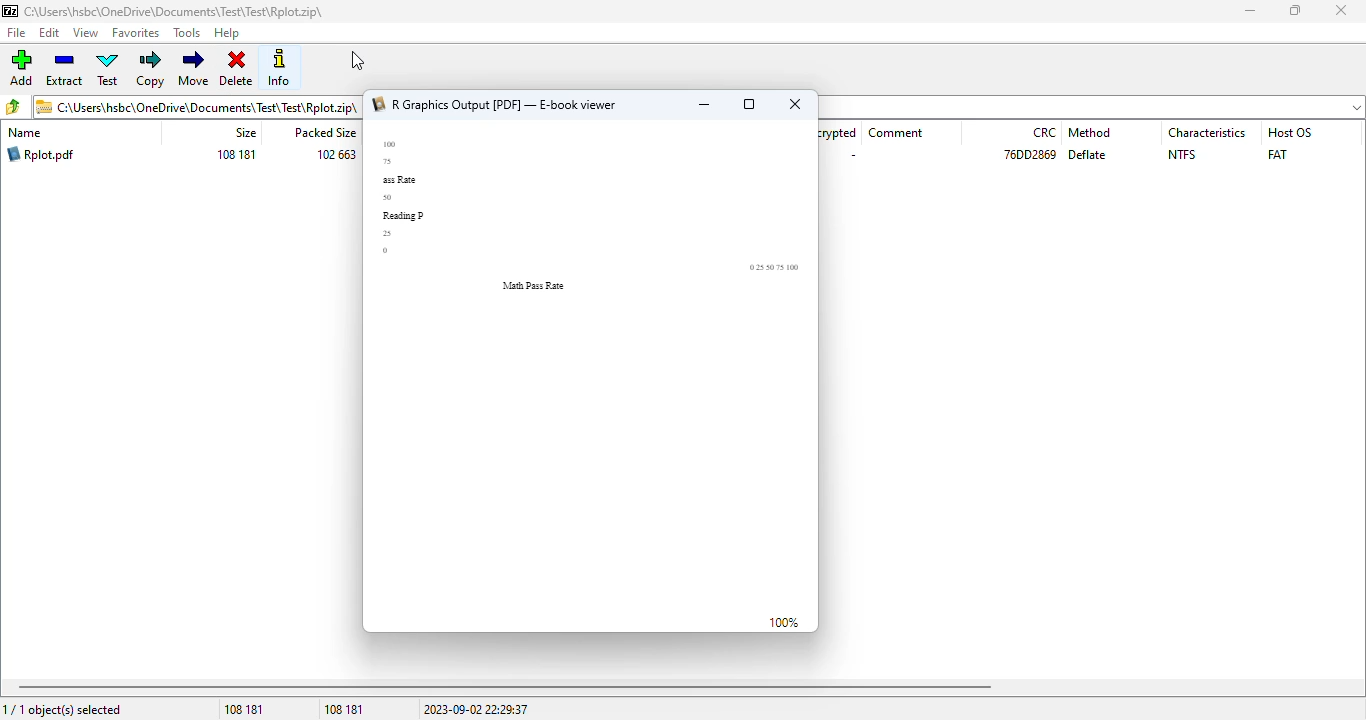 This screenshot has width=1366, height=720. I want to click on C:\Users\hsbc\ OneDrive\ Documents) Test\Test\Rplot.zip\, so click(197, 106).